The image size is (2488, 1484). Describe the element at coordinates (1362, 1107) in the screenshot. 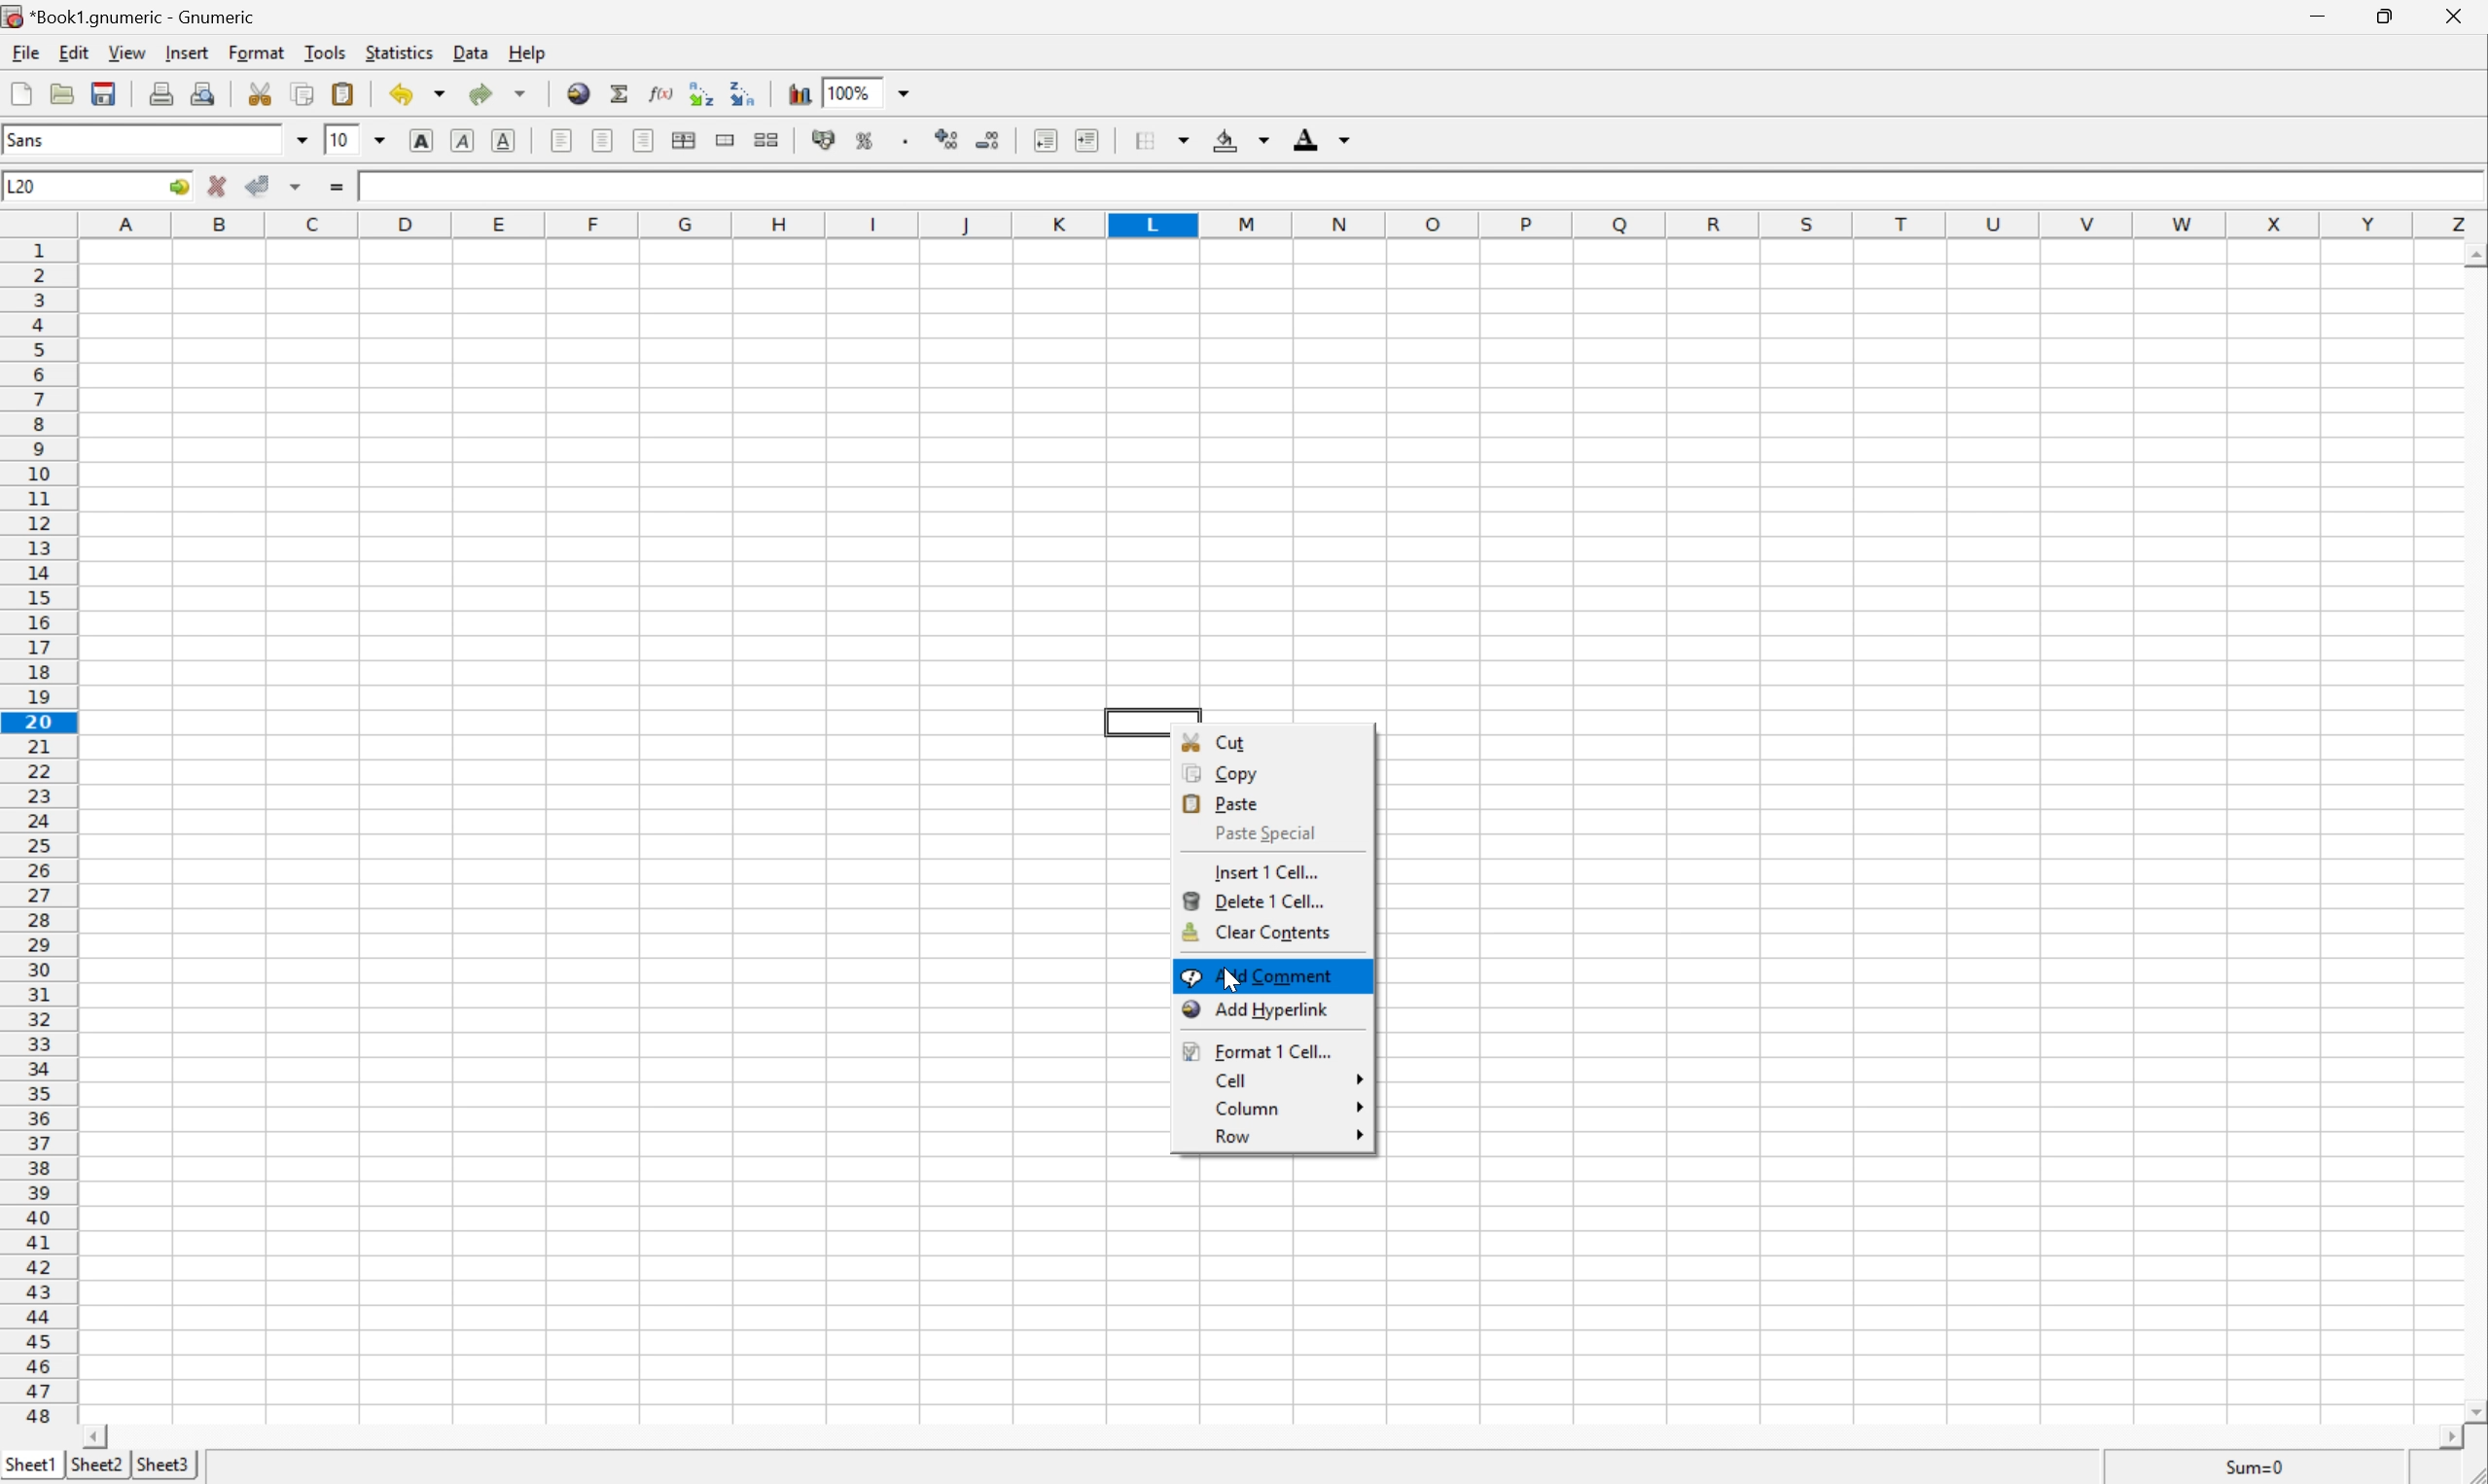

I see `Drop Down` at that location.